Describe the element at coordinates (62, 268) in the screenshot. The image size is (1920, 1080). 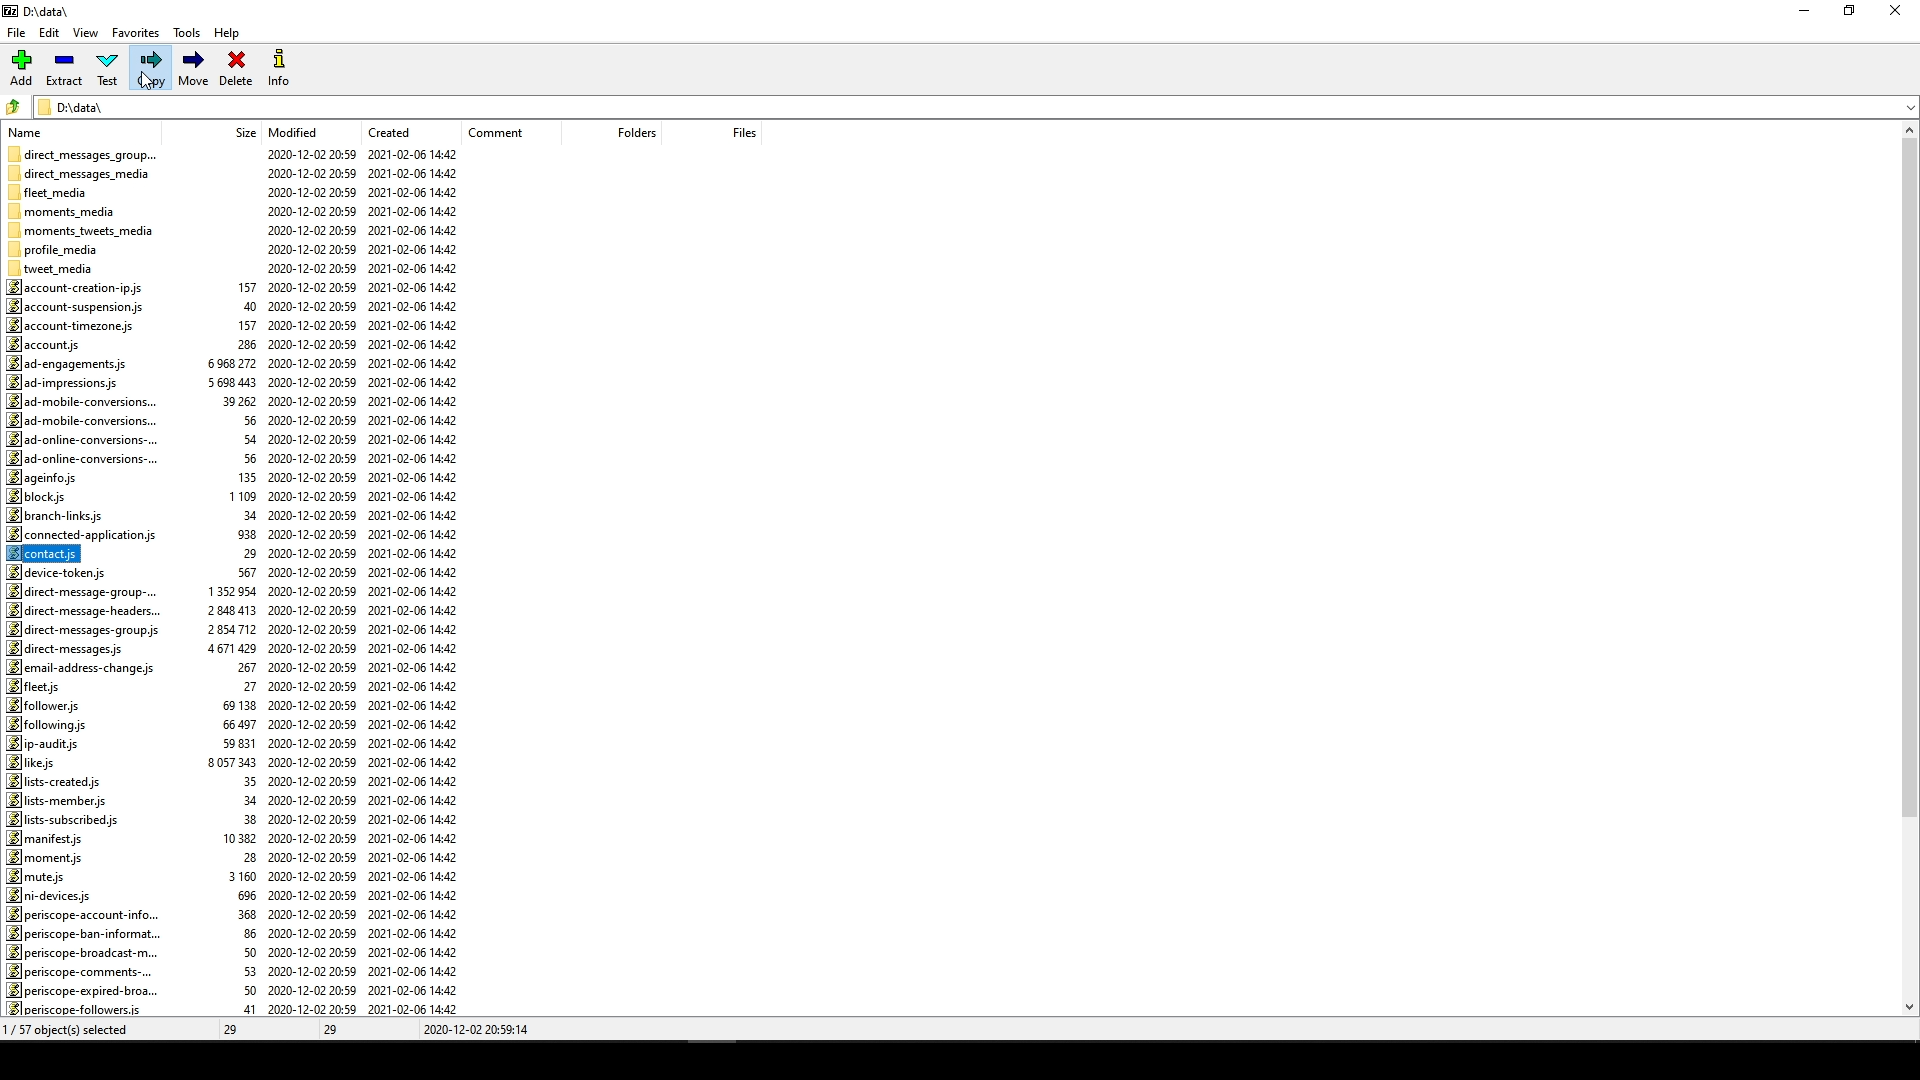
I see `tweet_media` at that location.